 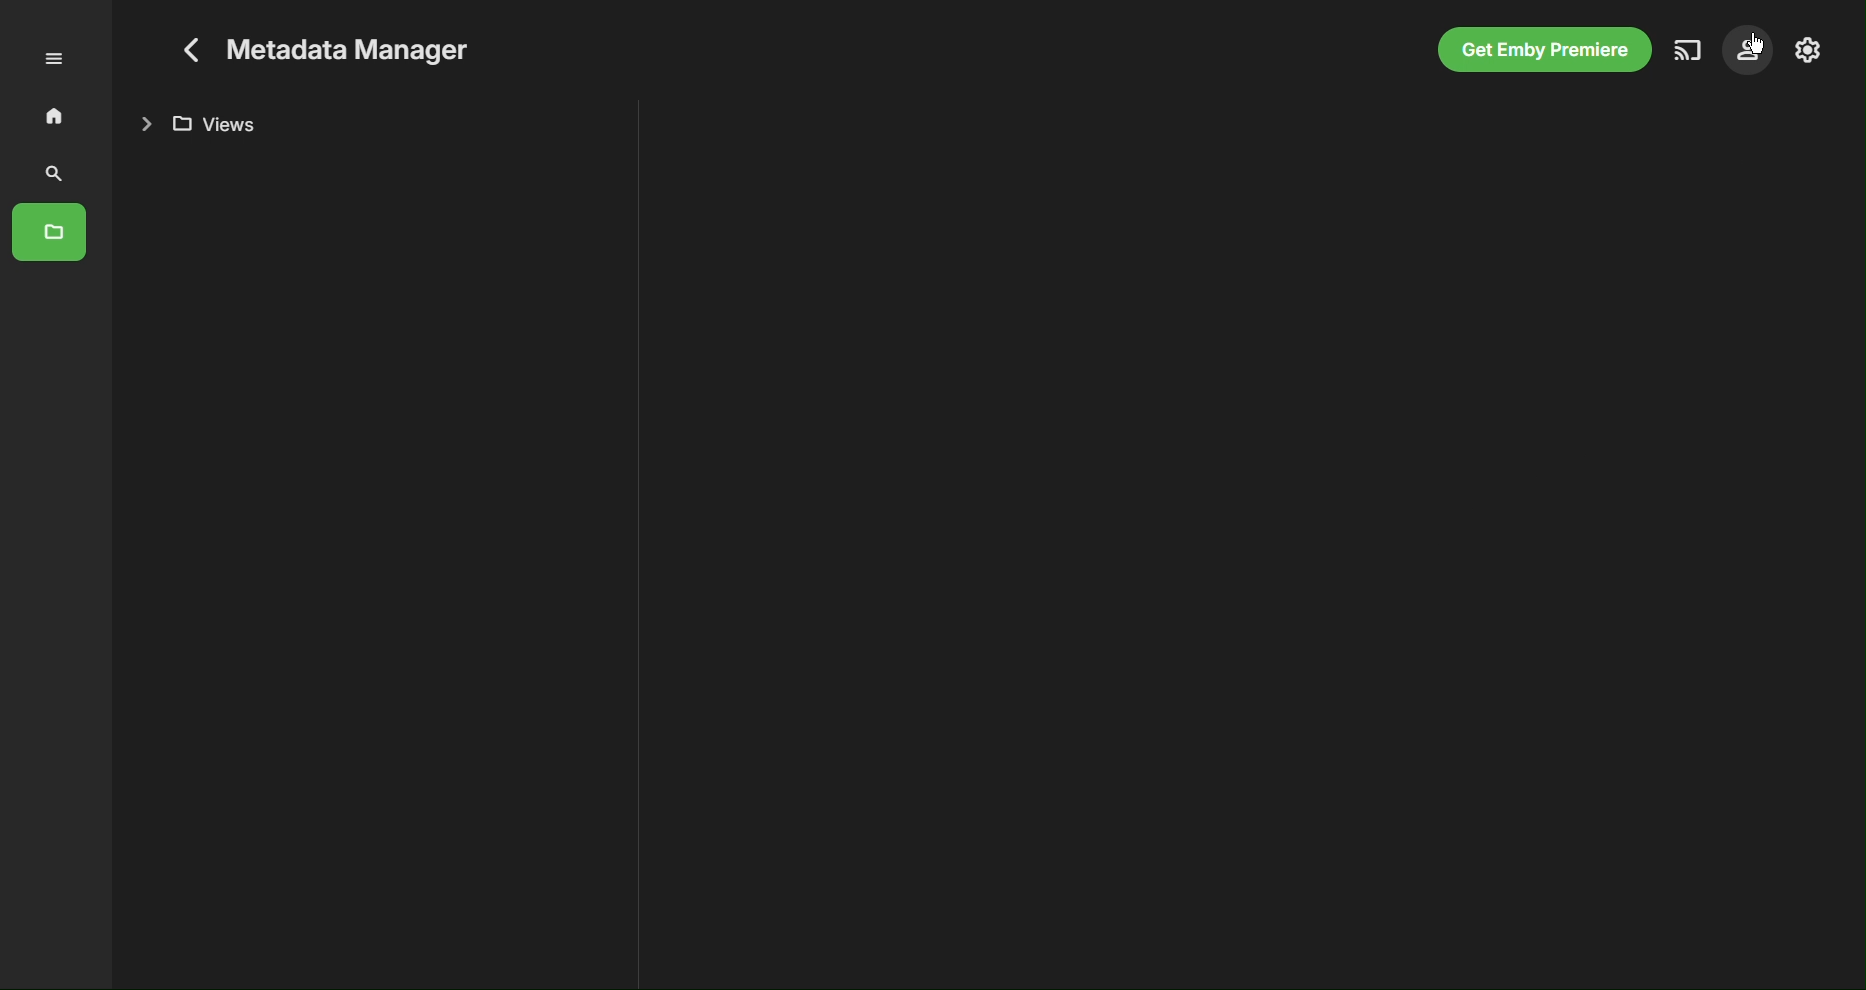 What do you see at coordinates (1687, 50) in the screenshot?
I see `Cast Media` at bounding box center [1687, 50].